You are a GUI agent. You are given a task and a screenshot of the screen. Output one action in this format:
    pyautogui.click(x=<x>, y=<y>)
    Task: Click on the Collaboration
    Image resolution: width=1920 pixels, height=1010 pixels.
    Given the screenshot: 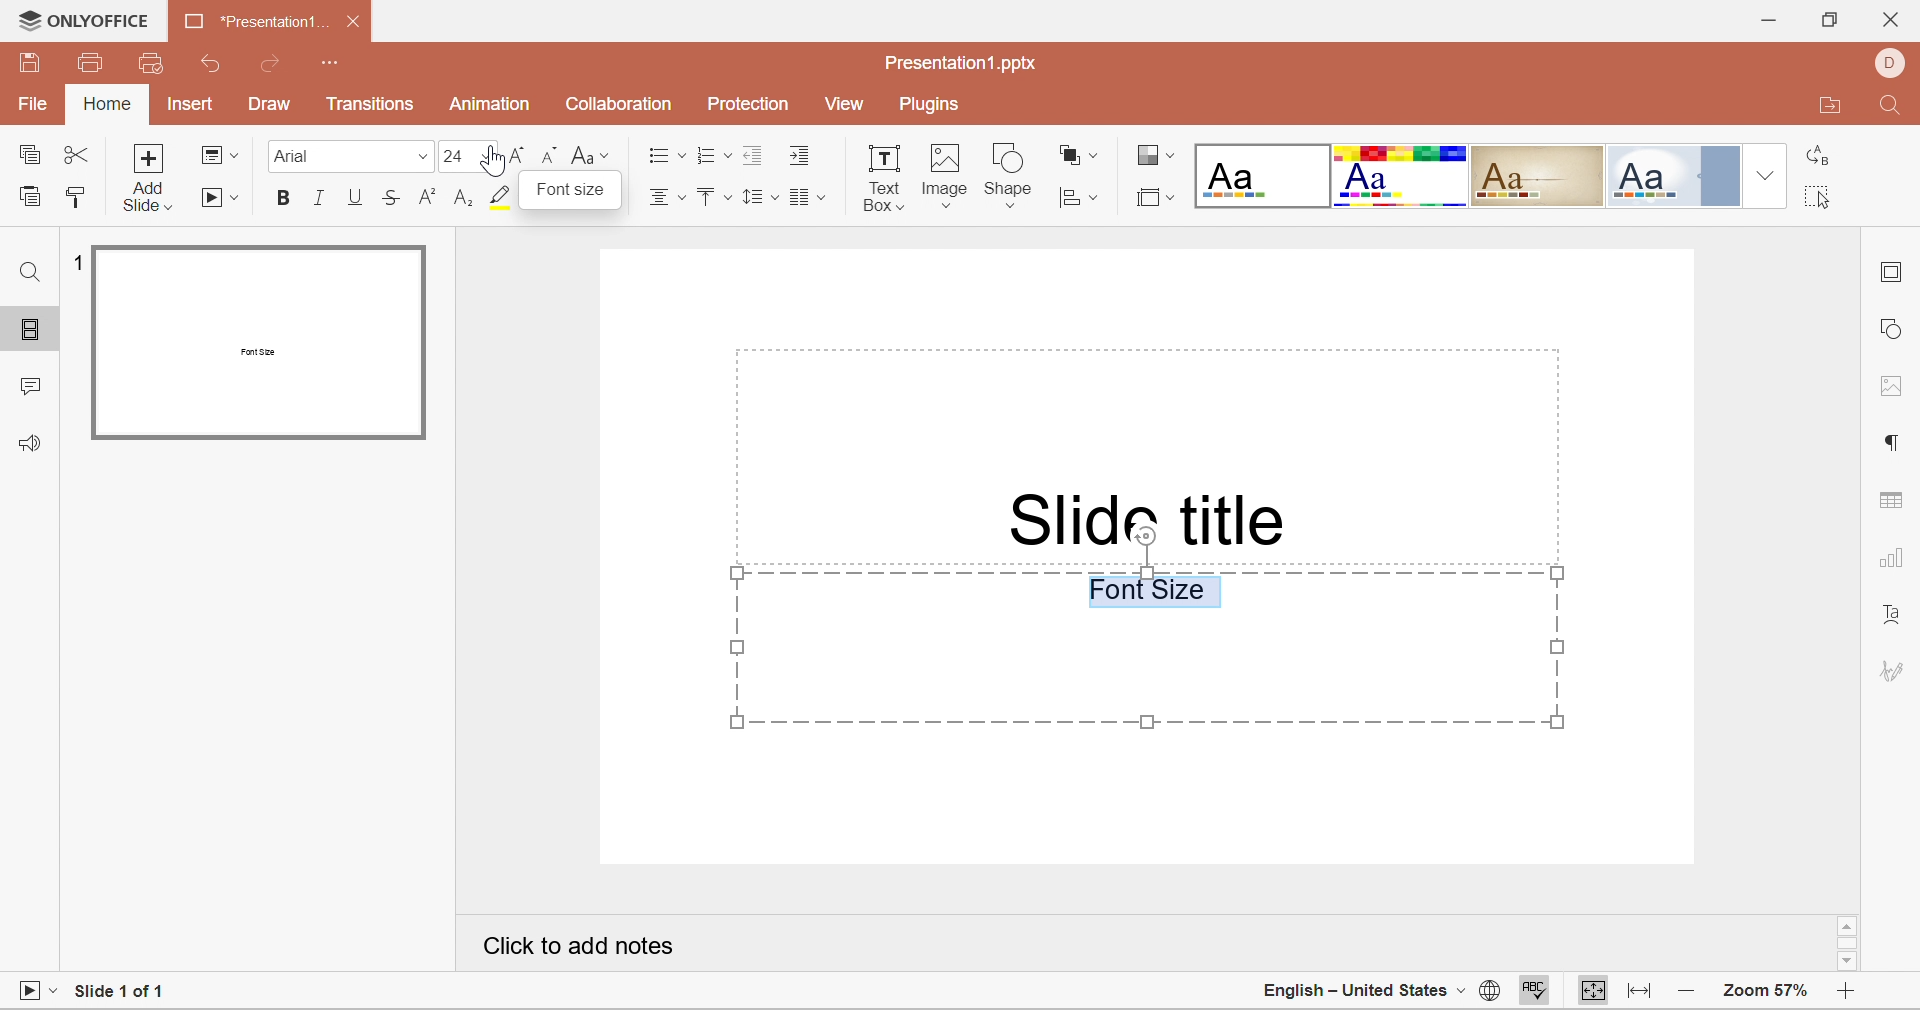 What is the action you would take?
    pyautogui.click(x=616, y=105)
    